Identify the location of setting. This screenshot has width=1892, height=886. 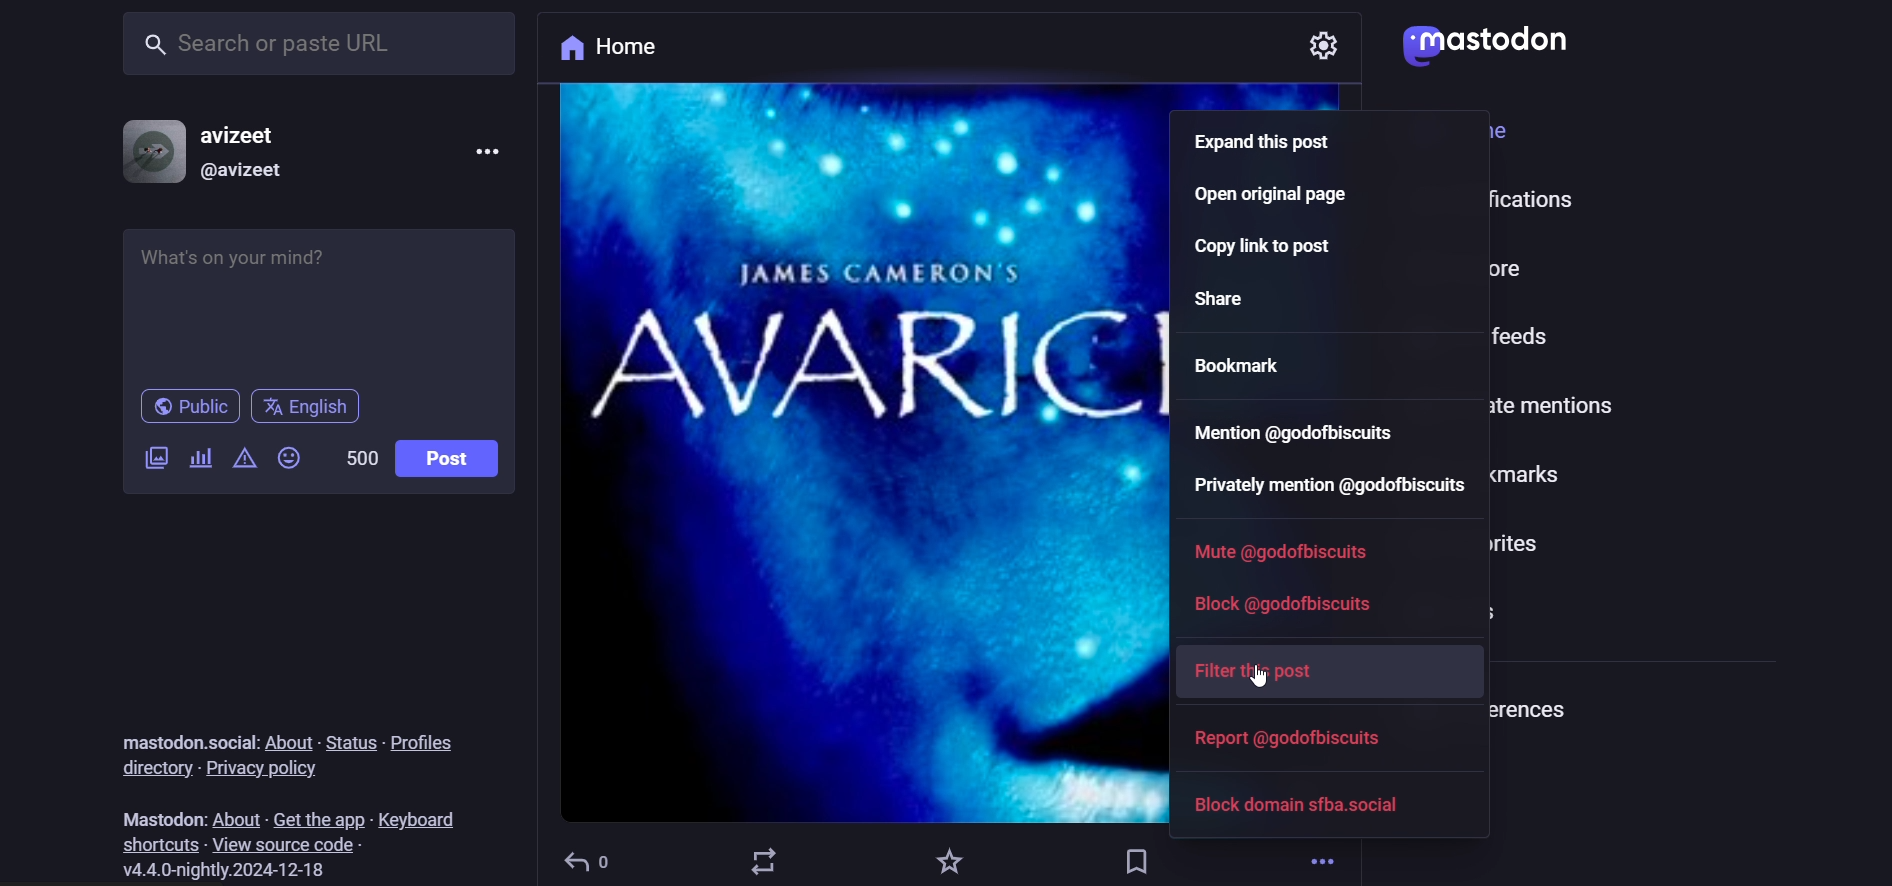
(1327, 44).